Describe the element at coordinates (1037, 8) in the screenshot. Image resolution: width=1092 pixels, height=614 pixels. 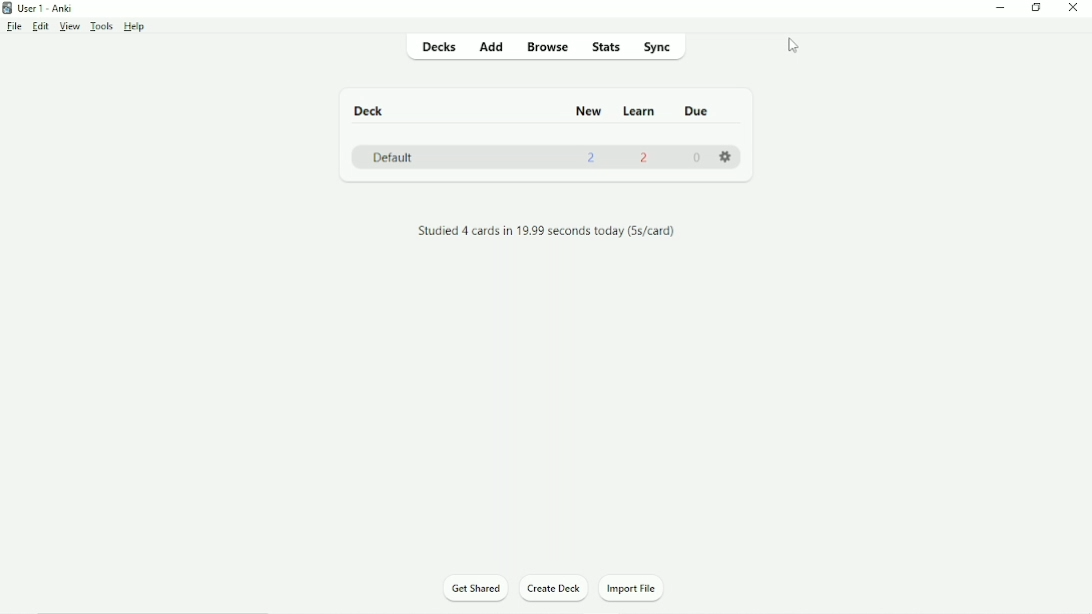
I see `Restore down` at that location.